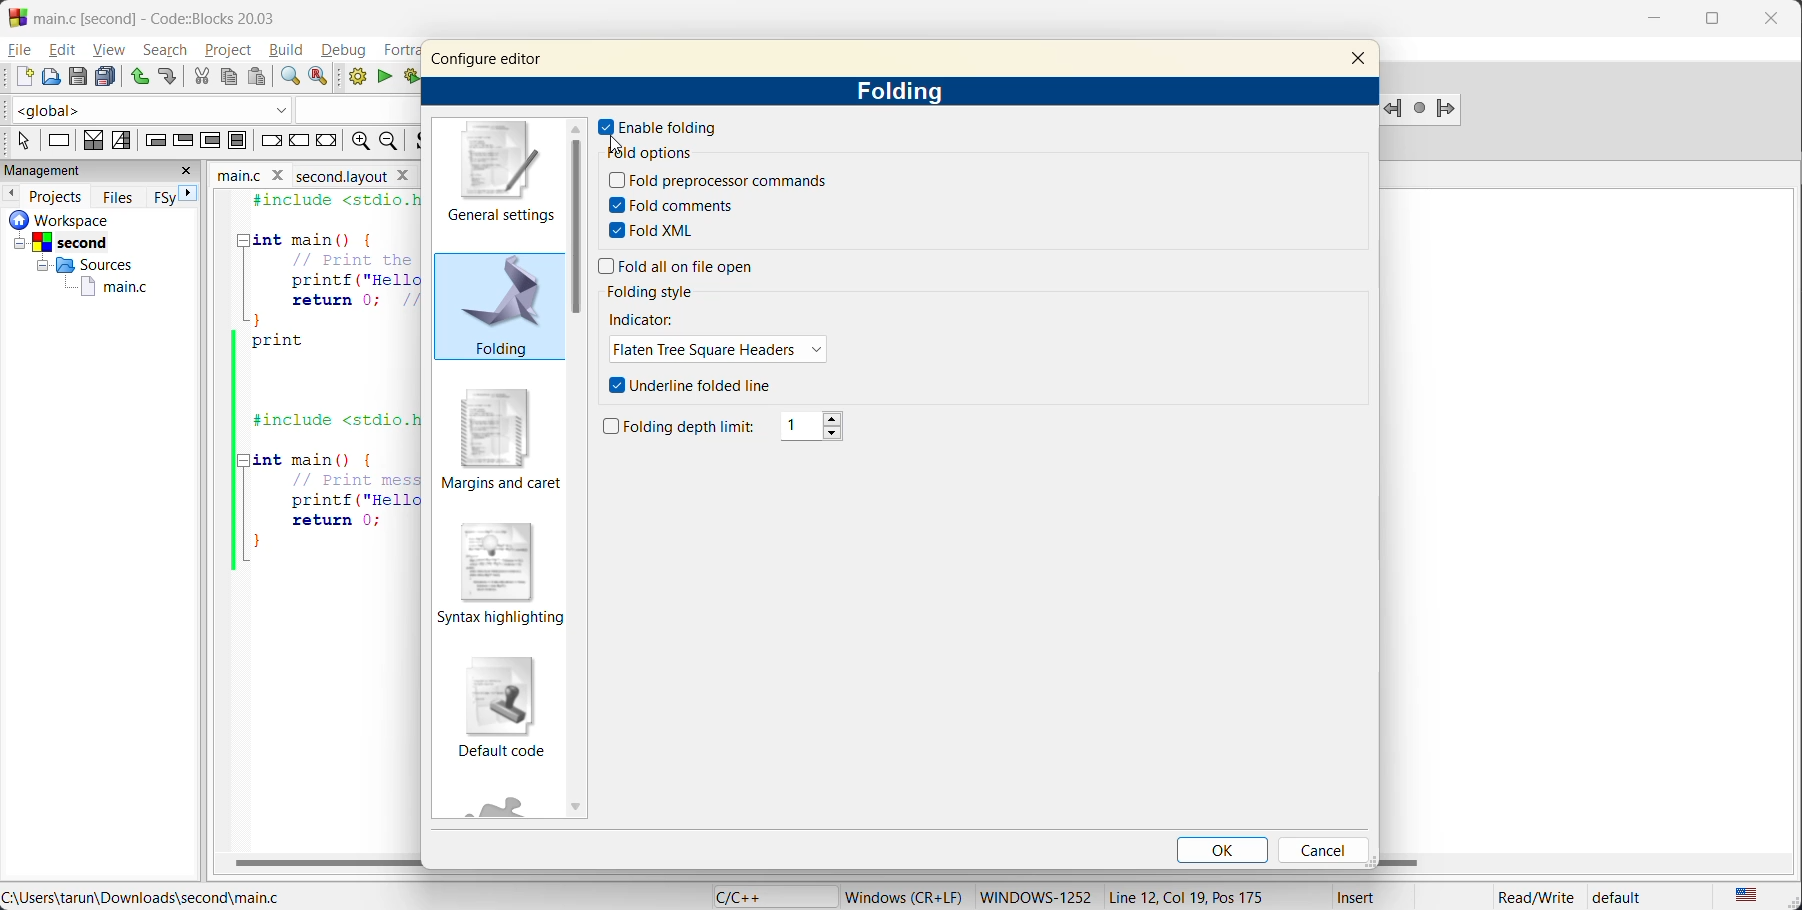 The width and height of the screenshot is (1802, 910). Describe the element at coordinates (152, 896) in the screenshot. I see `file location` at that location.